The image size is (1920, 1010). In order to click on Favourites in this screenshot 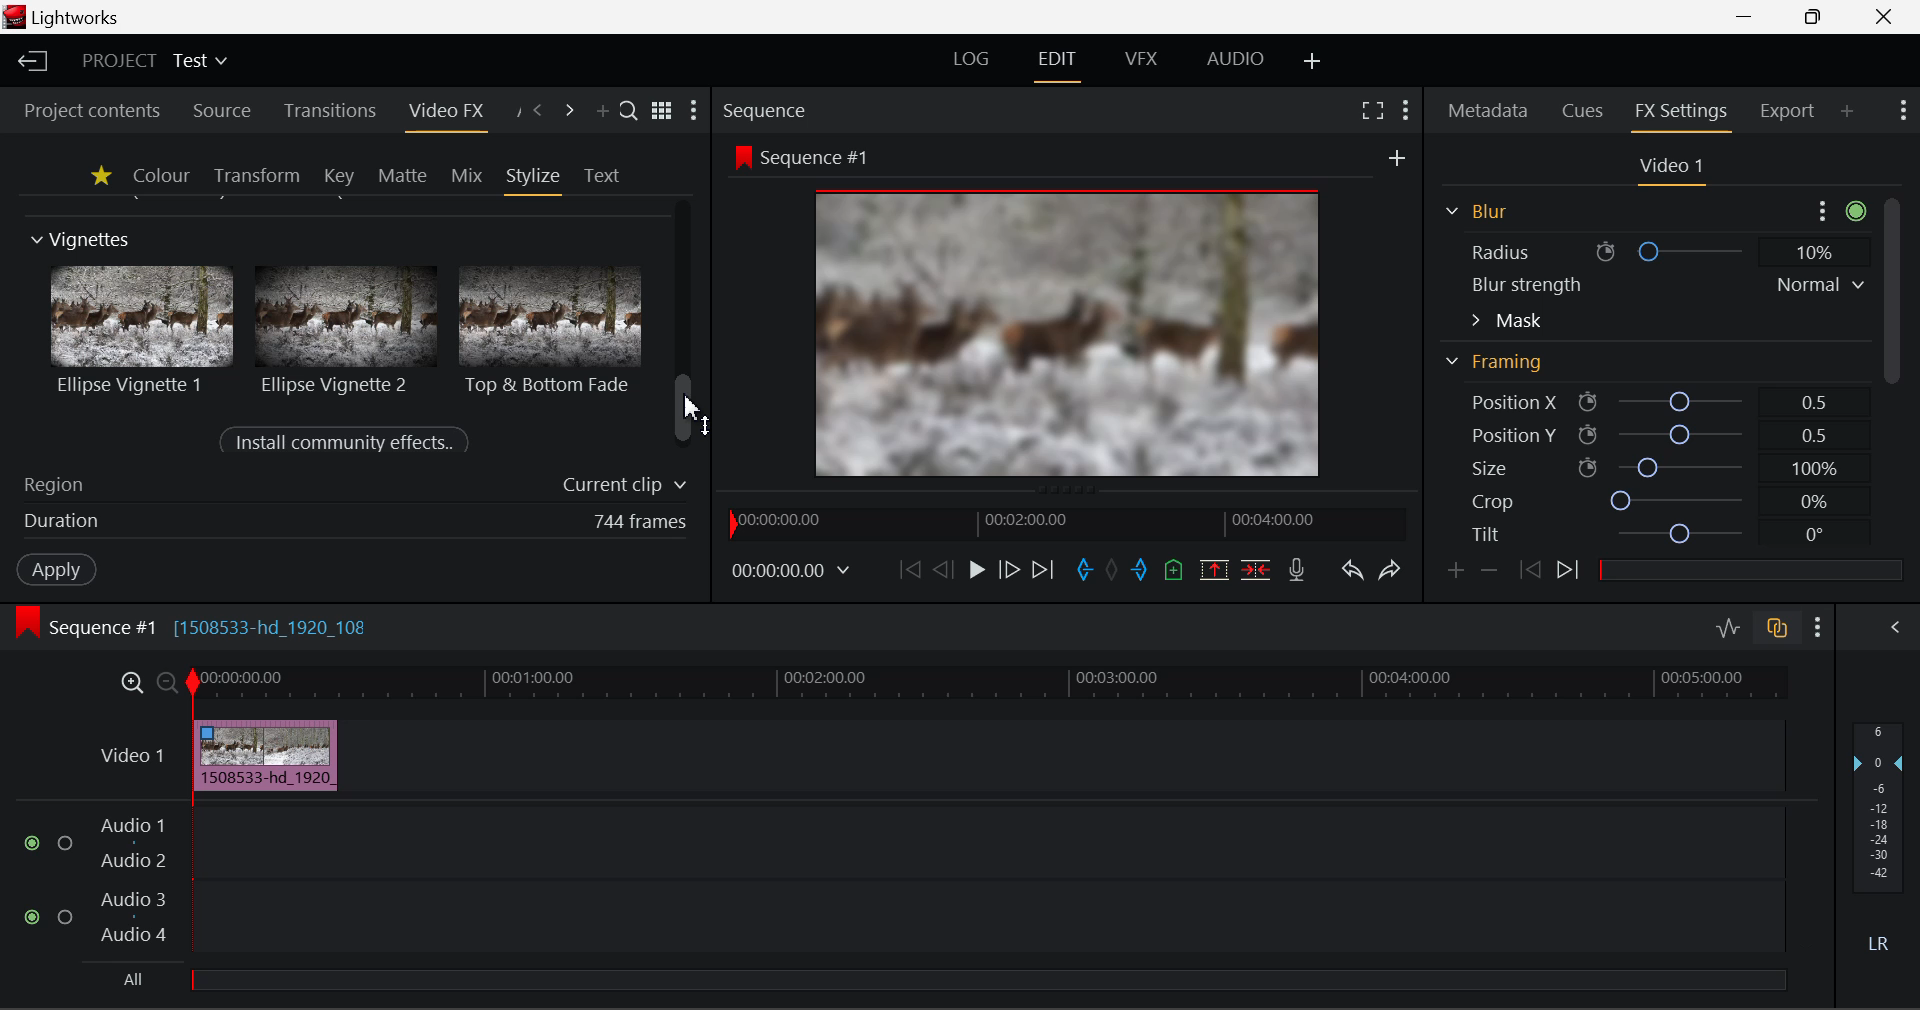, I will do `click(98, 175)`.